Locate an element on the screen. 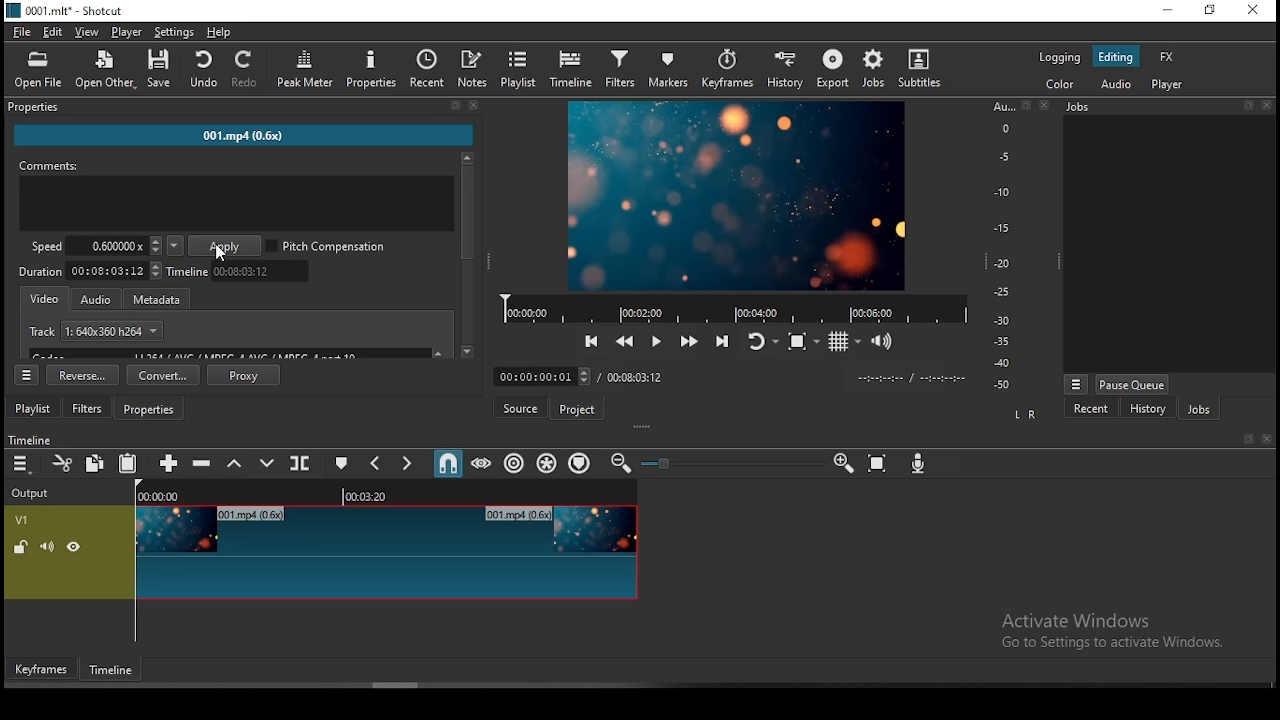 This screenshot has width=1280, height=720. open other is located at coordinates (106, 72).